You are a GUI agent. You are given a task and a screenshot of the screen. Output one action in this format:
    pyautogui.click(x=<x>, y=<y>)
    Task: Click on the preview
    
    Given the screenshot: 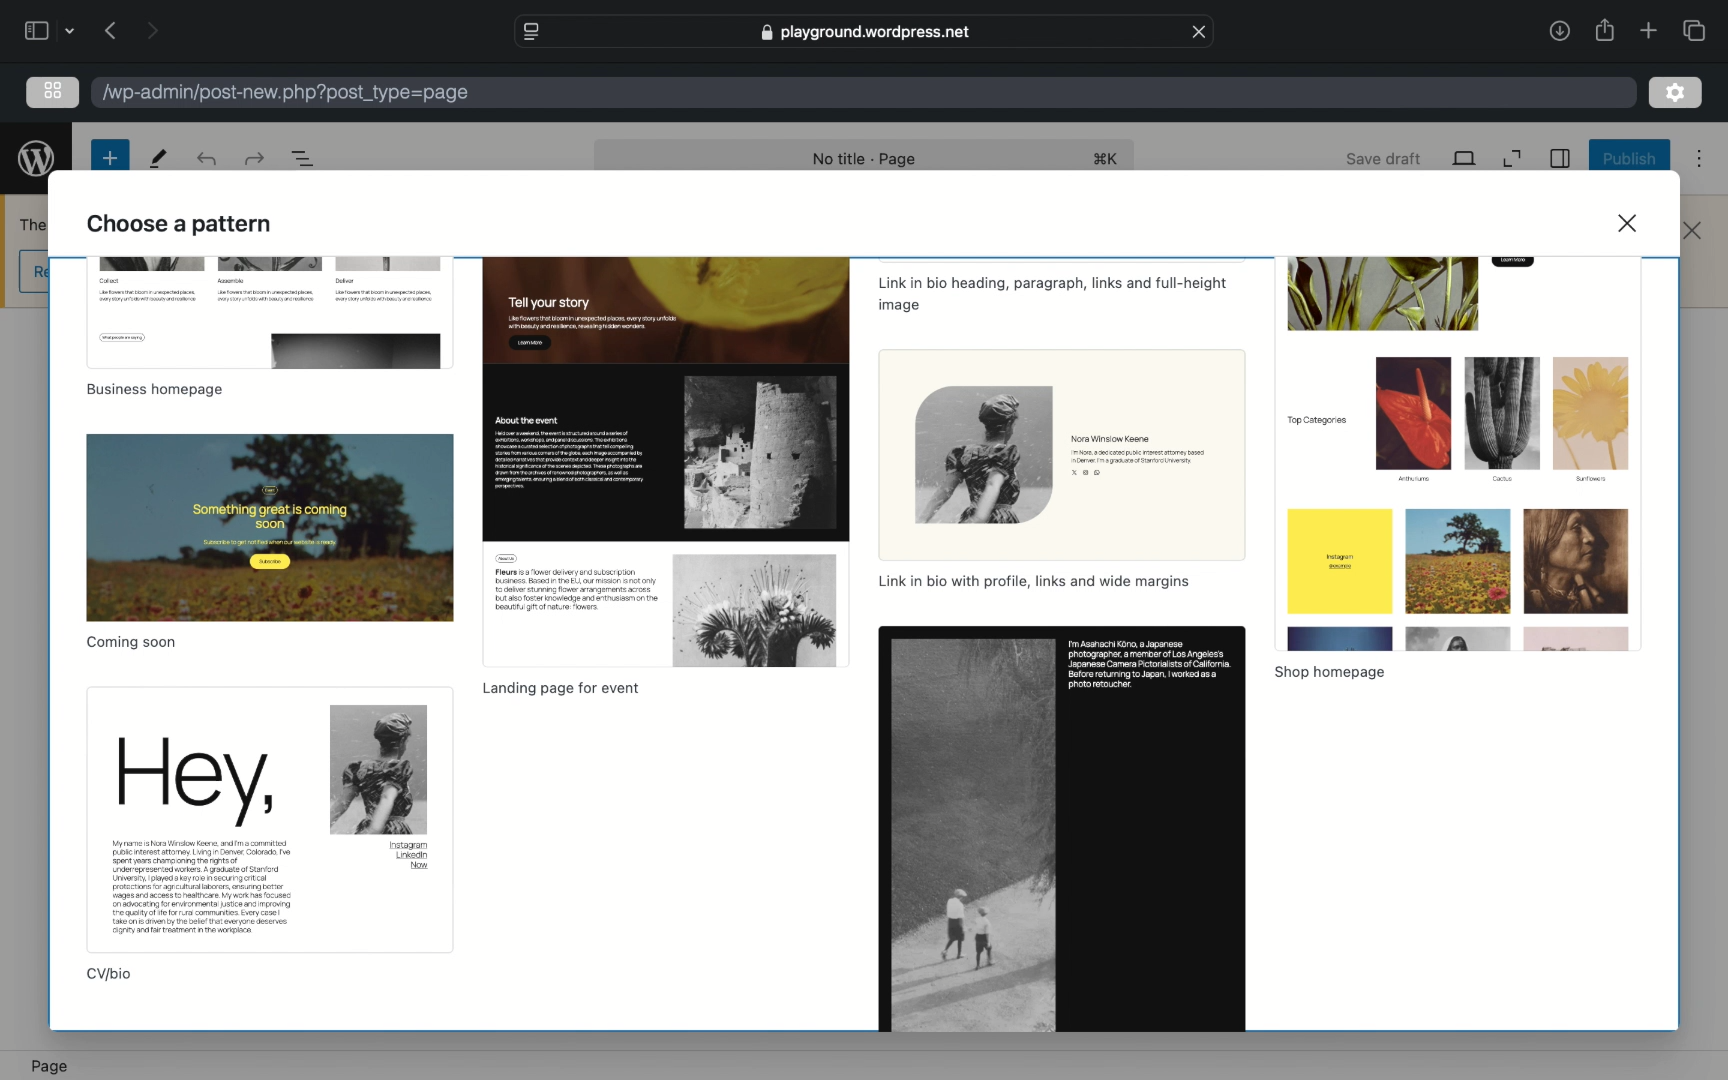 What is the action you would take?
    pyautogui.click(x=1062, y=829)
    